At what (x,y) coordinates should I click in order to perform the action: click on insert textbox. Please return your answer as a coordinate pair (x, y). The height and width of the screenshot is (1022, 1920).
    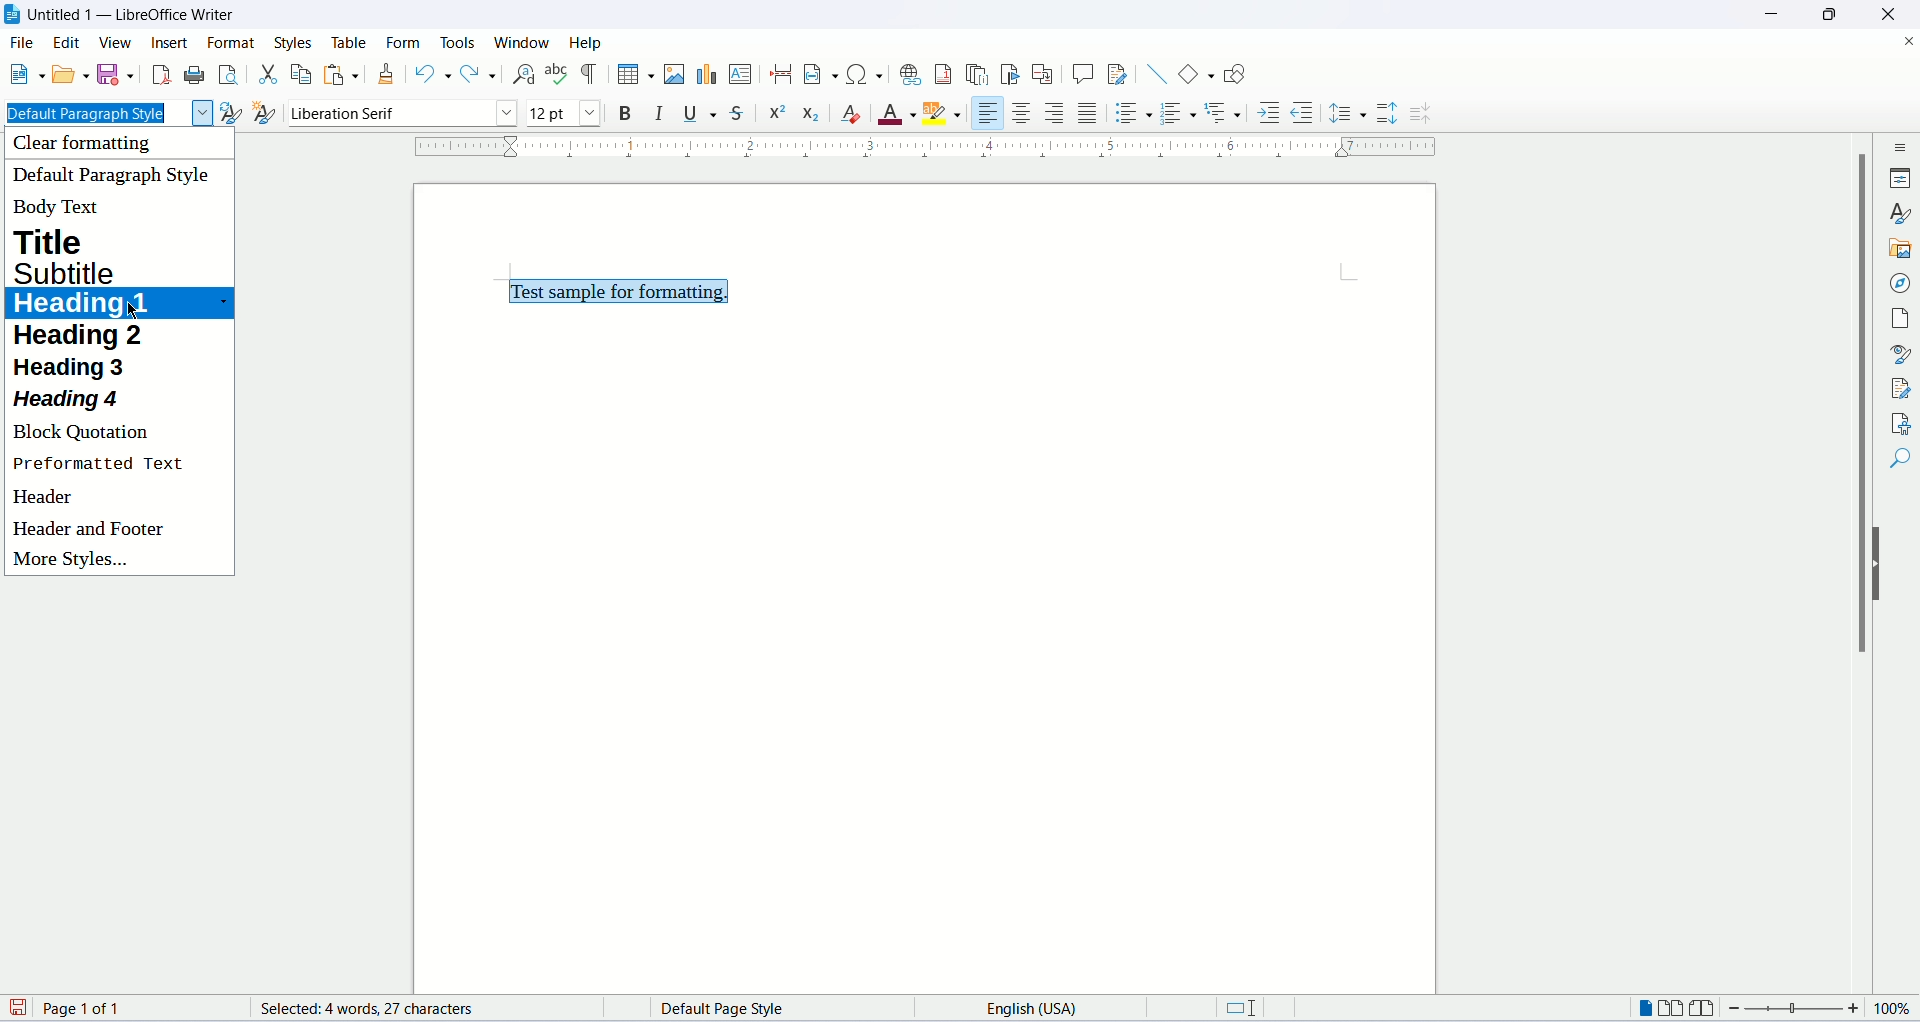
    Looking at the image, I should click on (742, 74).